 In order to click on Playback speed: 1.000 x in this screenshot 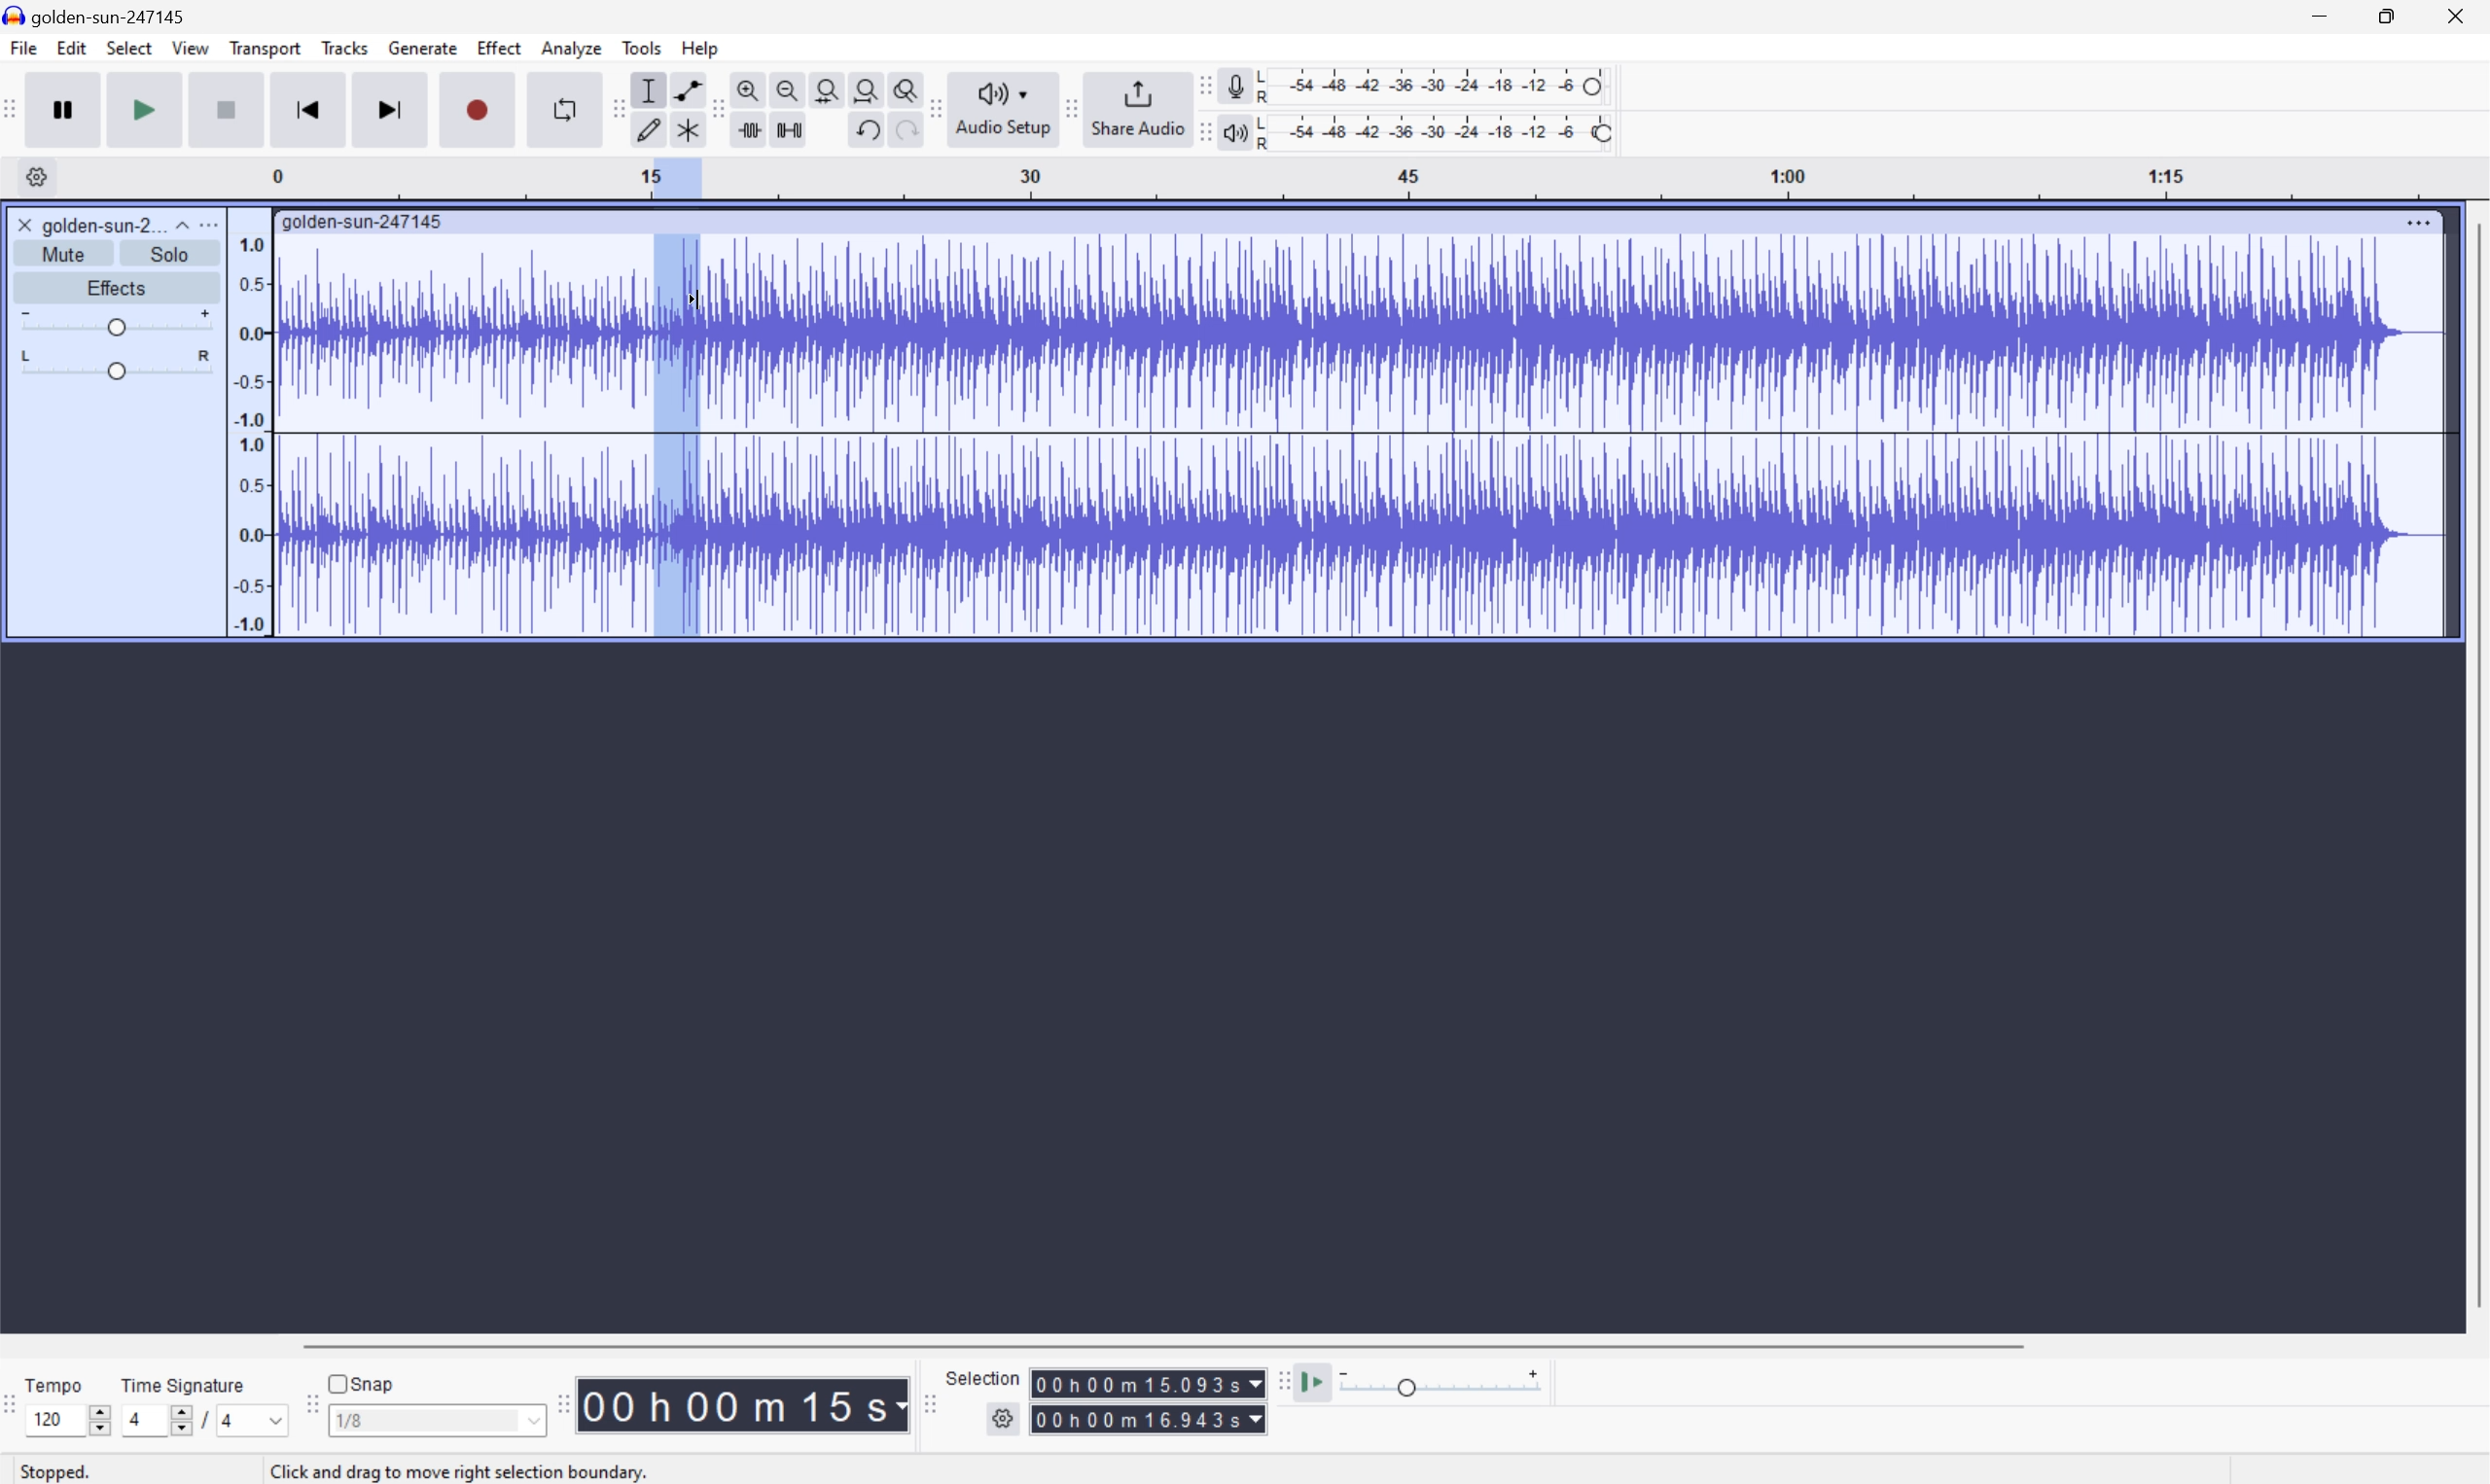, I will do `click(1444, 1383)`.